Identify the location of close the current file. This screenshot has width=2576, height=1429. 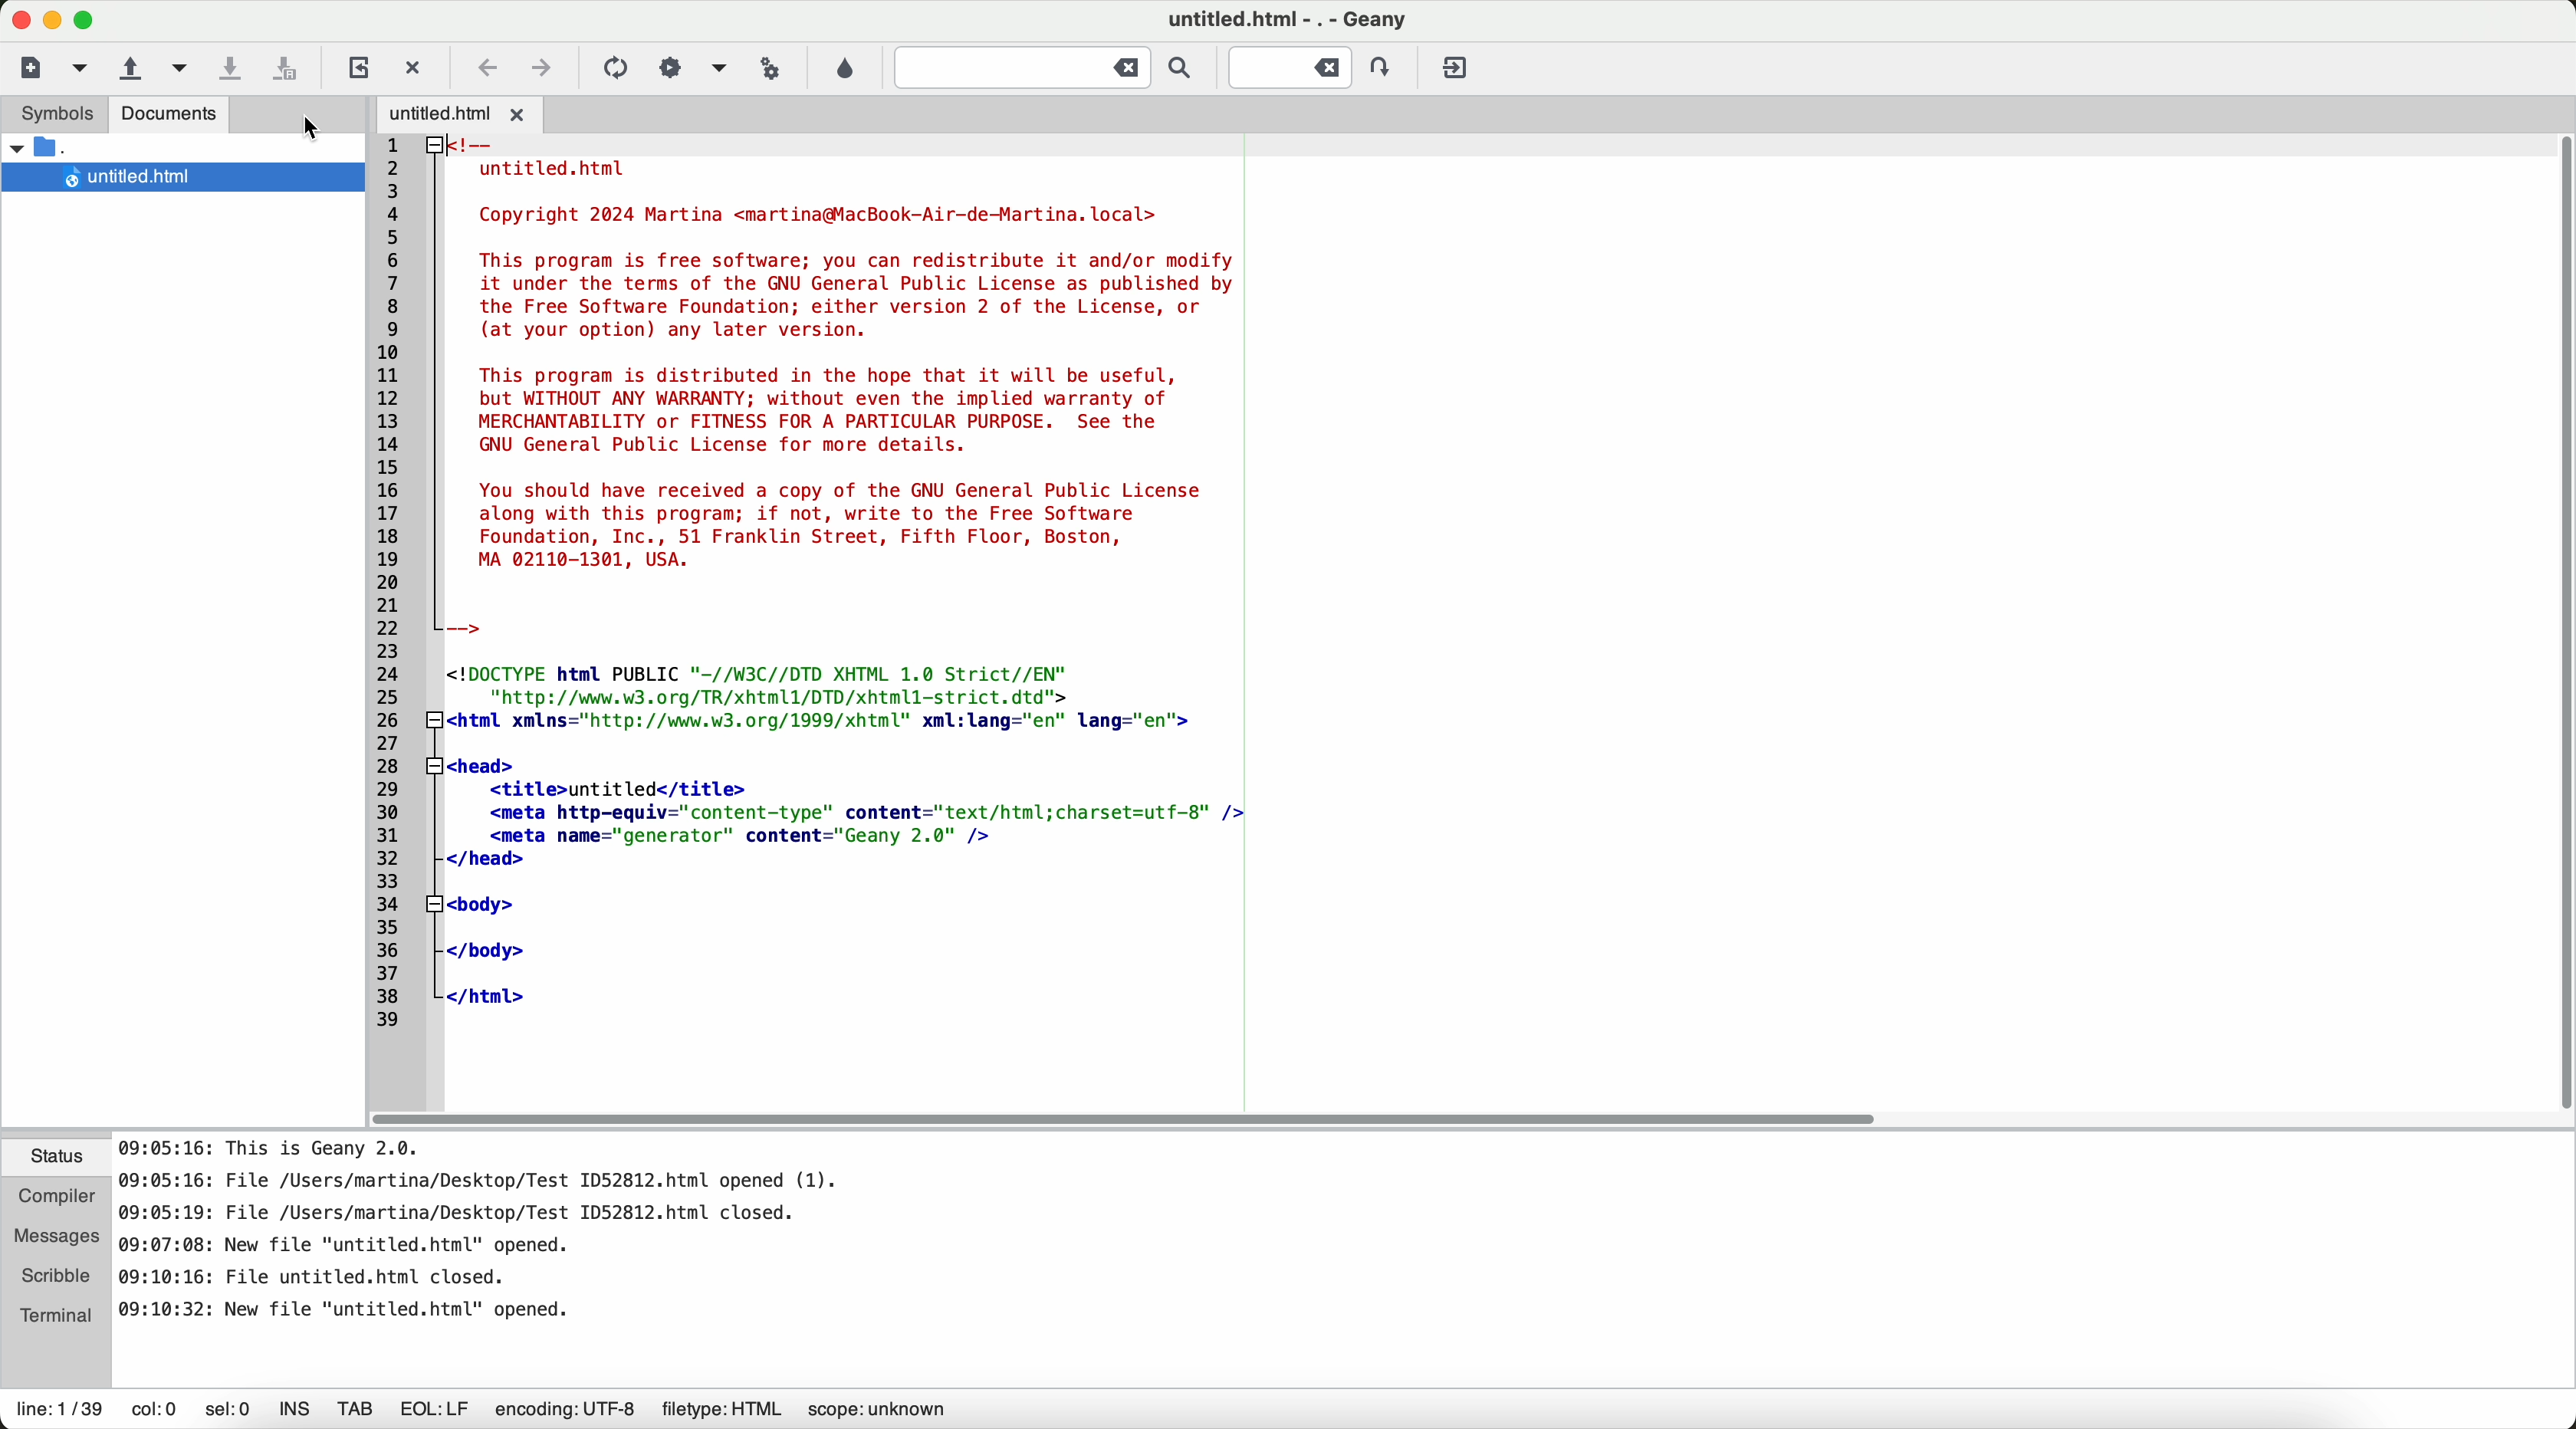
(409, 69).